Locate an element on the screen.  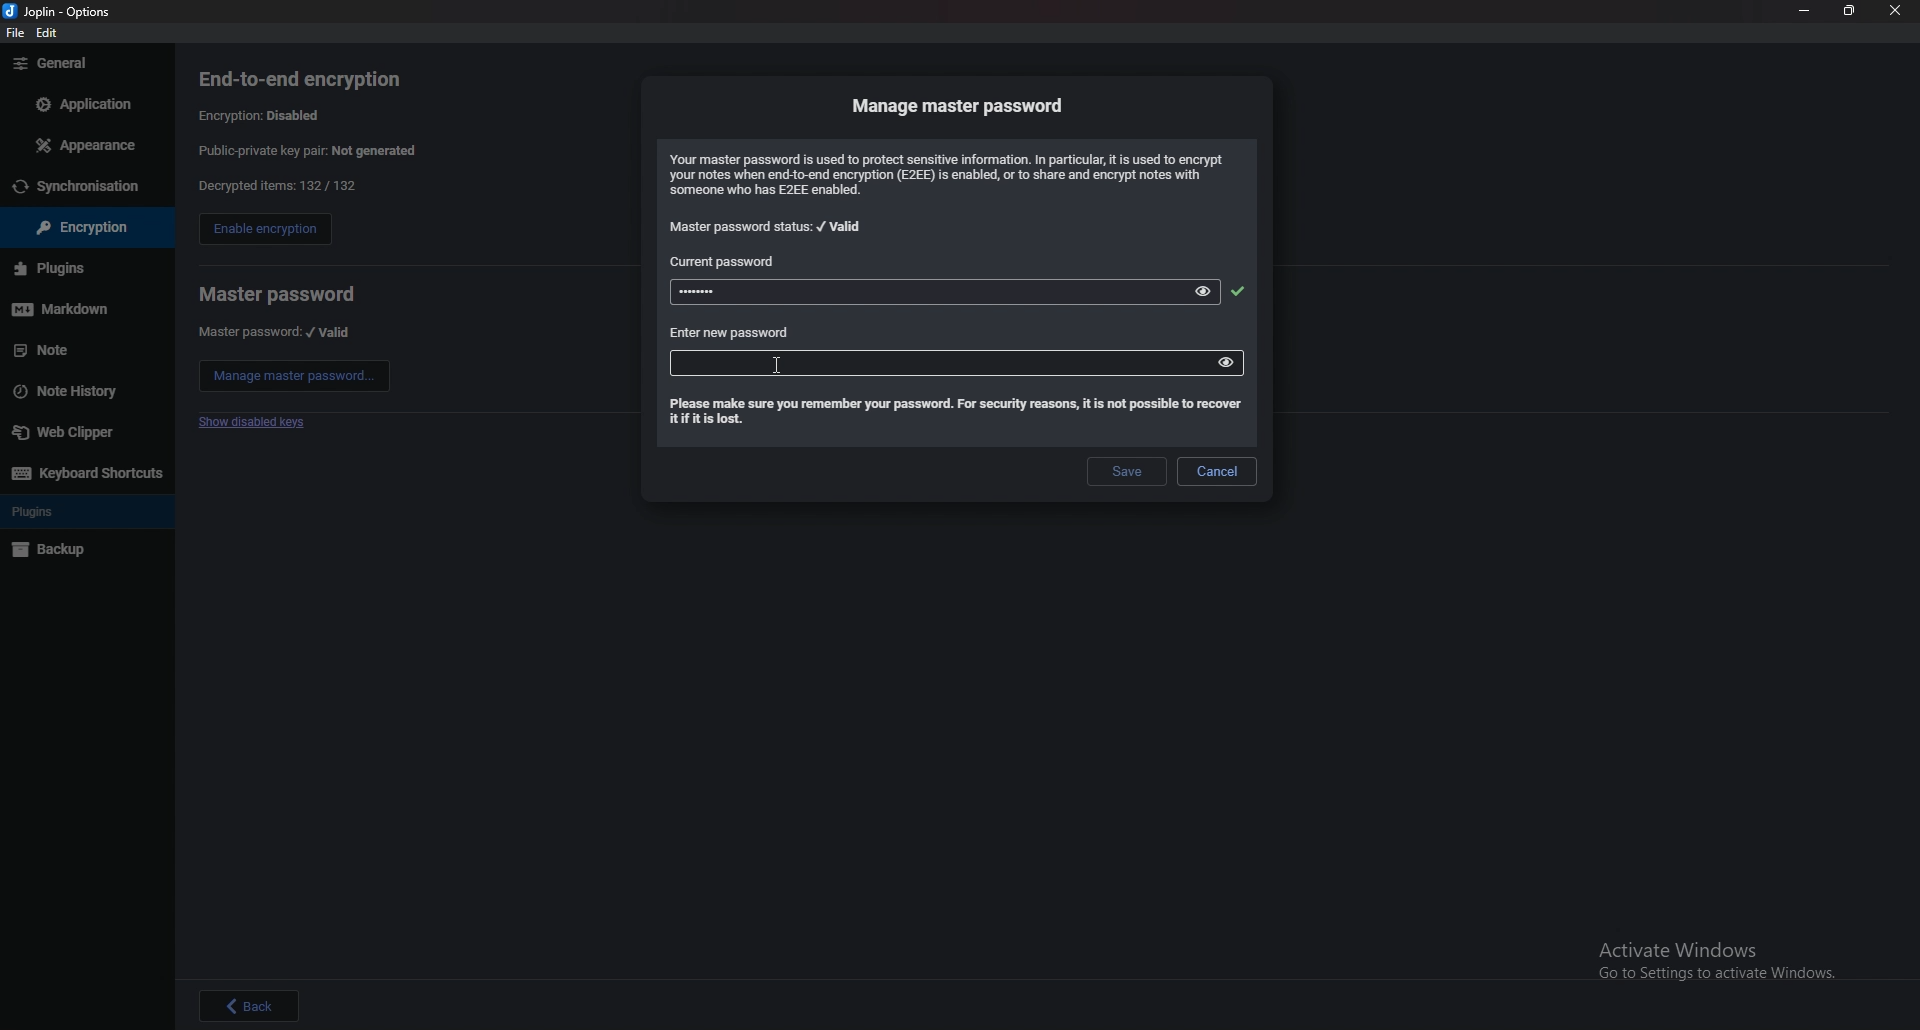
view is located at coordinates (1226, 361).